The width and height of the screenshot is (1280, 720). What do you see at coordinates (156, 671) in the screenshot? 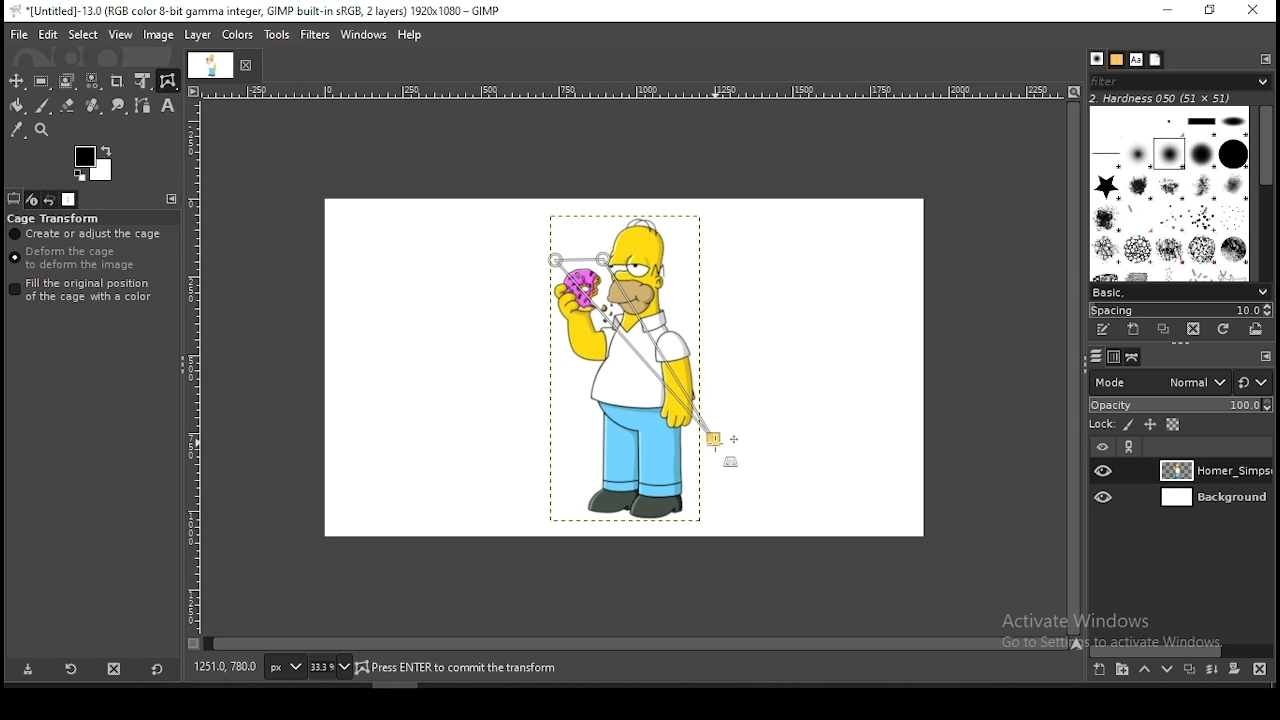
I see `reset` at bounding box center [156, 671].